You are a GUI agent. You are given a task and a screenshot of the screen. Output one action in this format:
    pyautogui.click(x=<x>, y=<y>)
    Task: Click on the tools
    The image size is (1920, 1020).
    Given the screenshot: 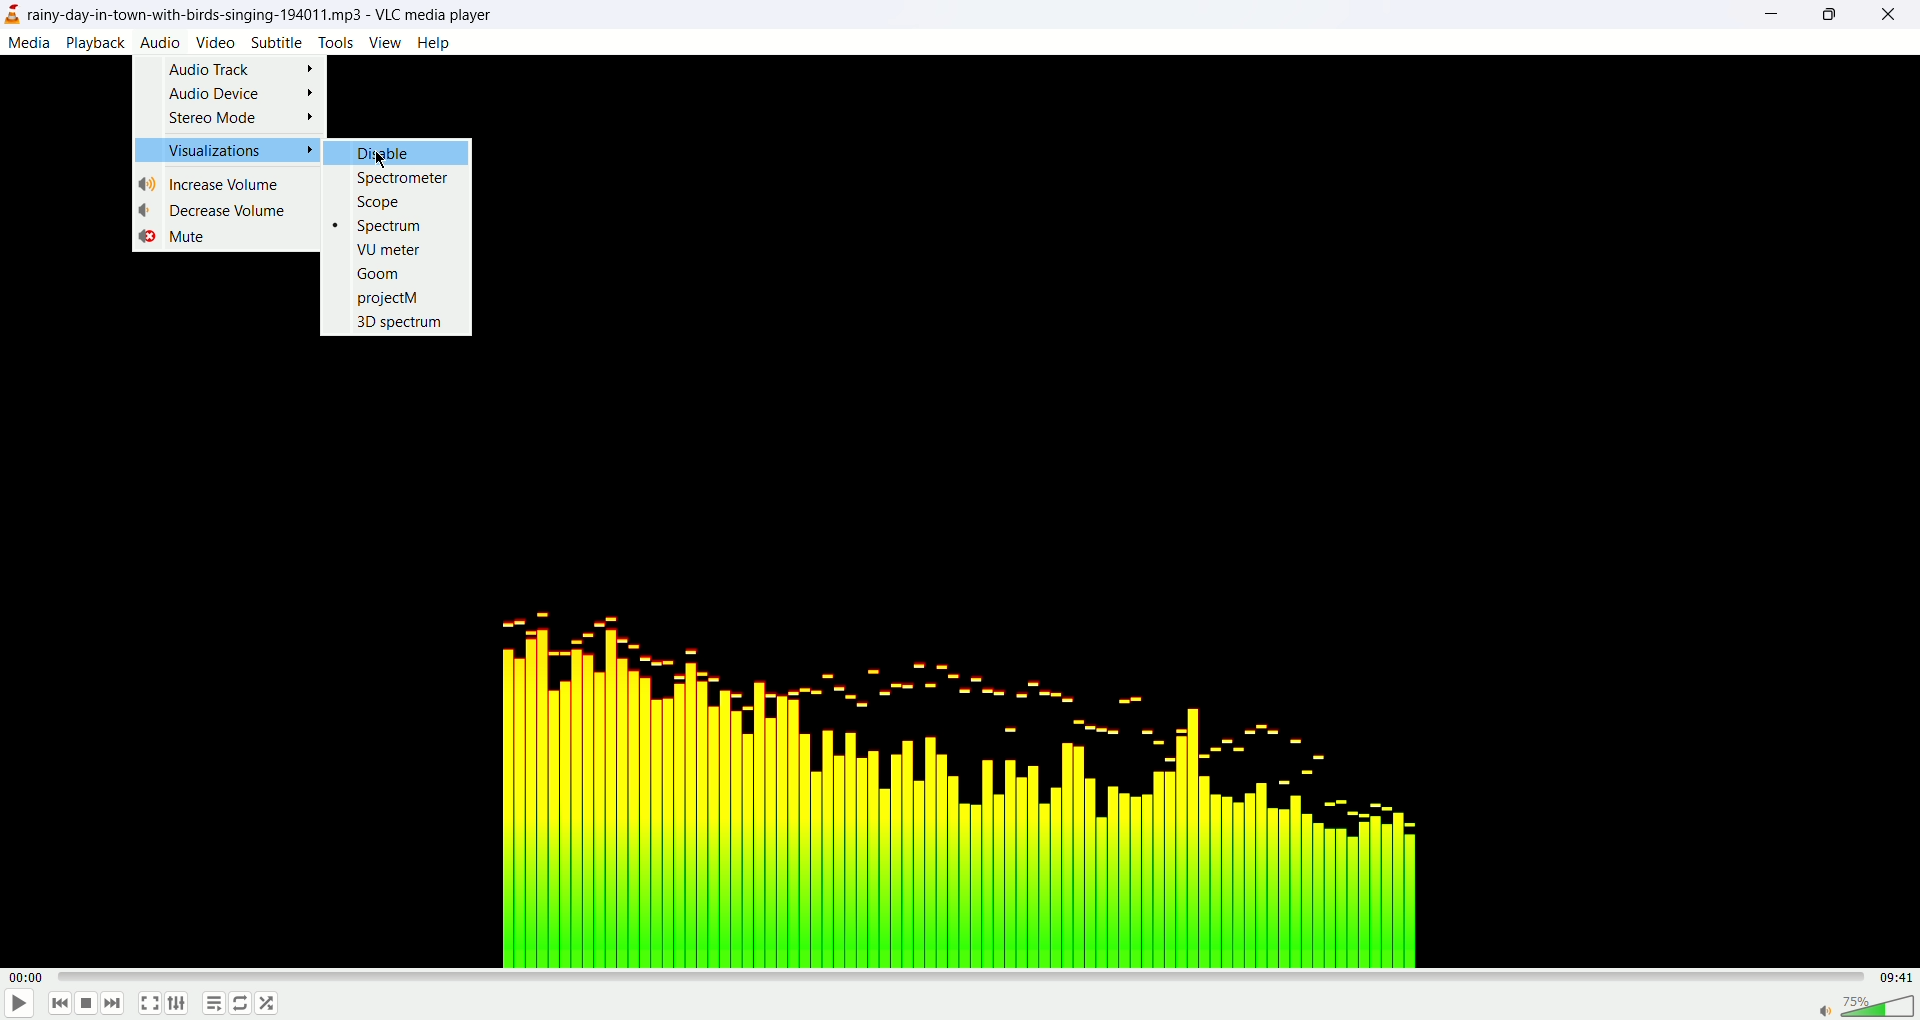 What is the action you would take?
    pyautogui.click(x=337, y=42)
    